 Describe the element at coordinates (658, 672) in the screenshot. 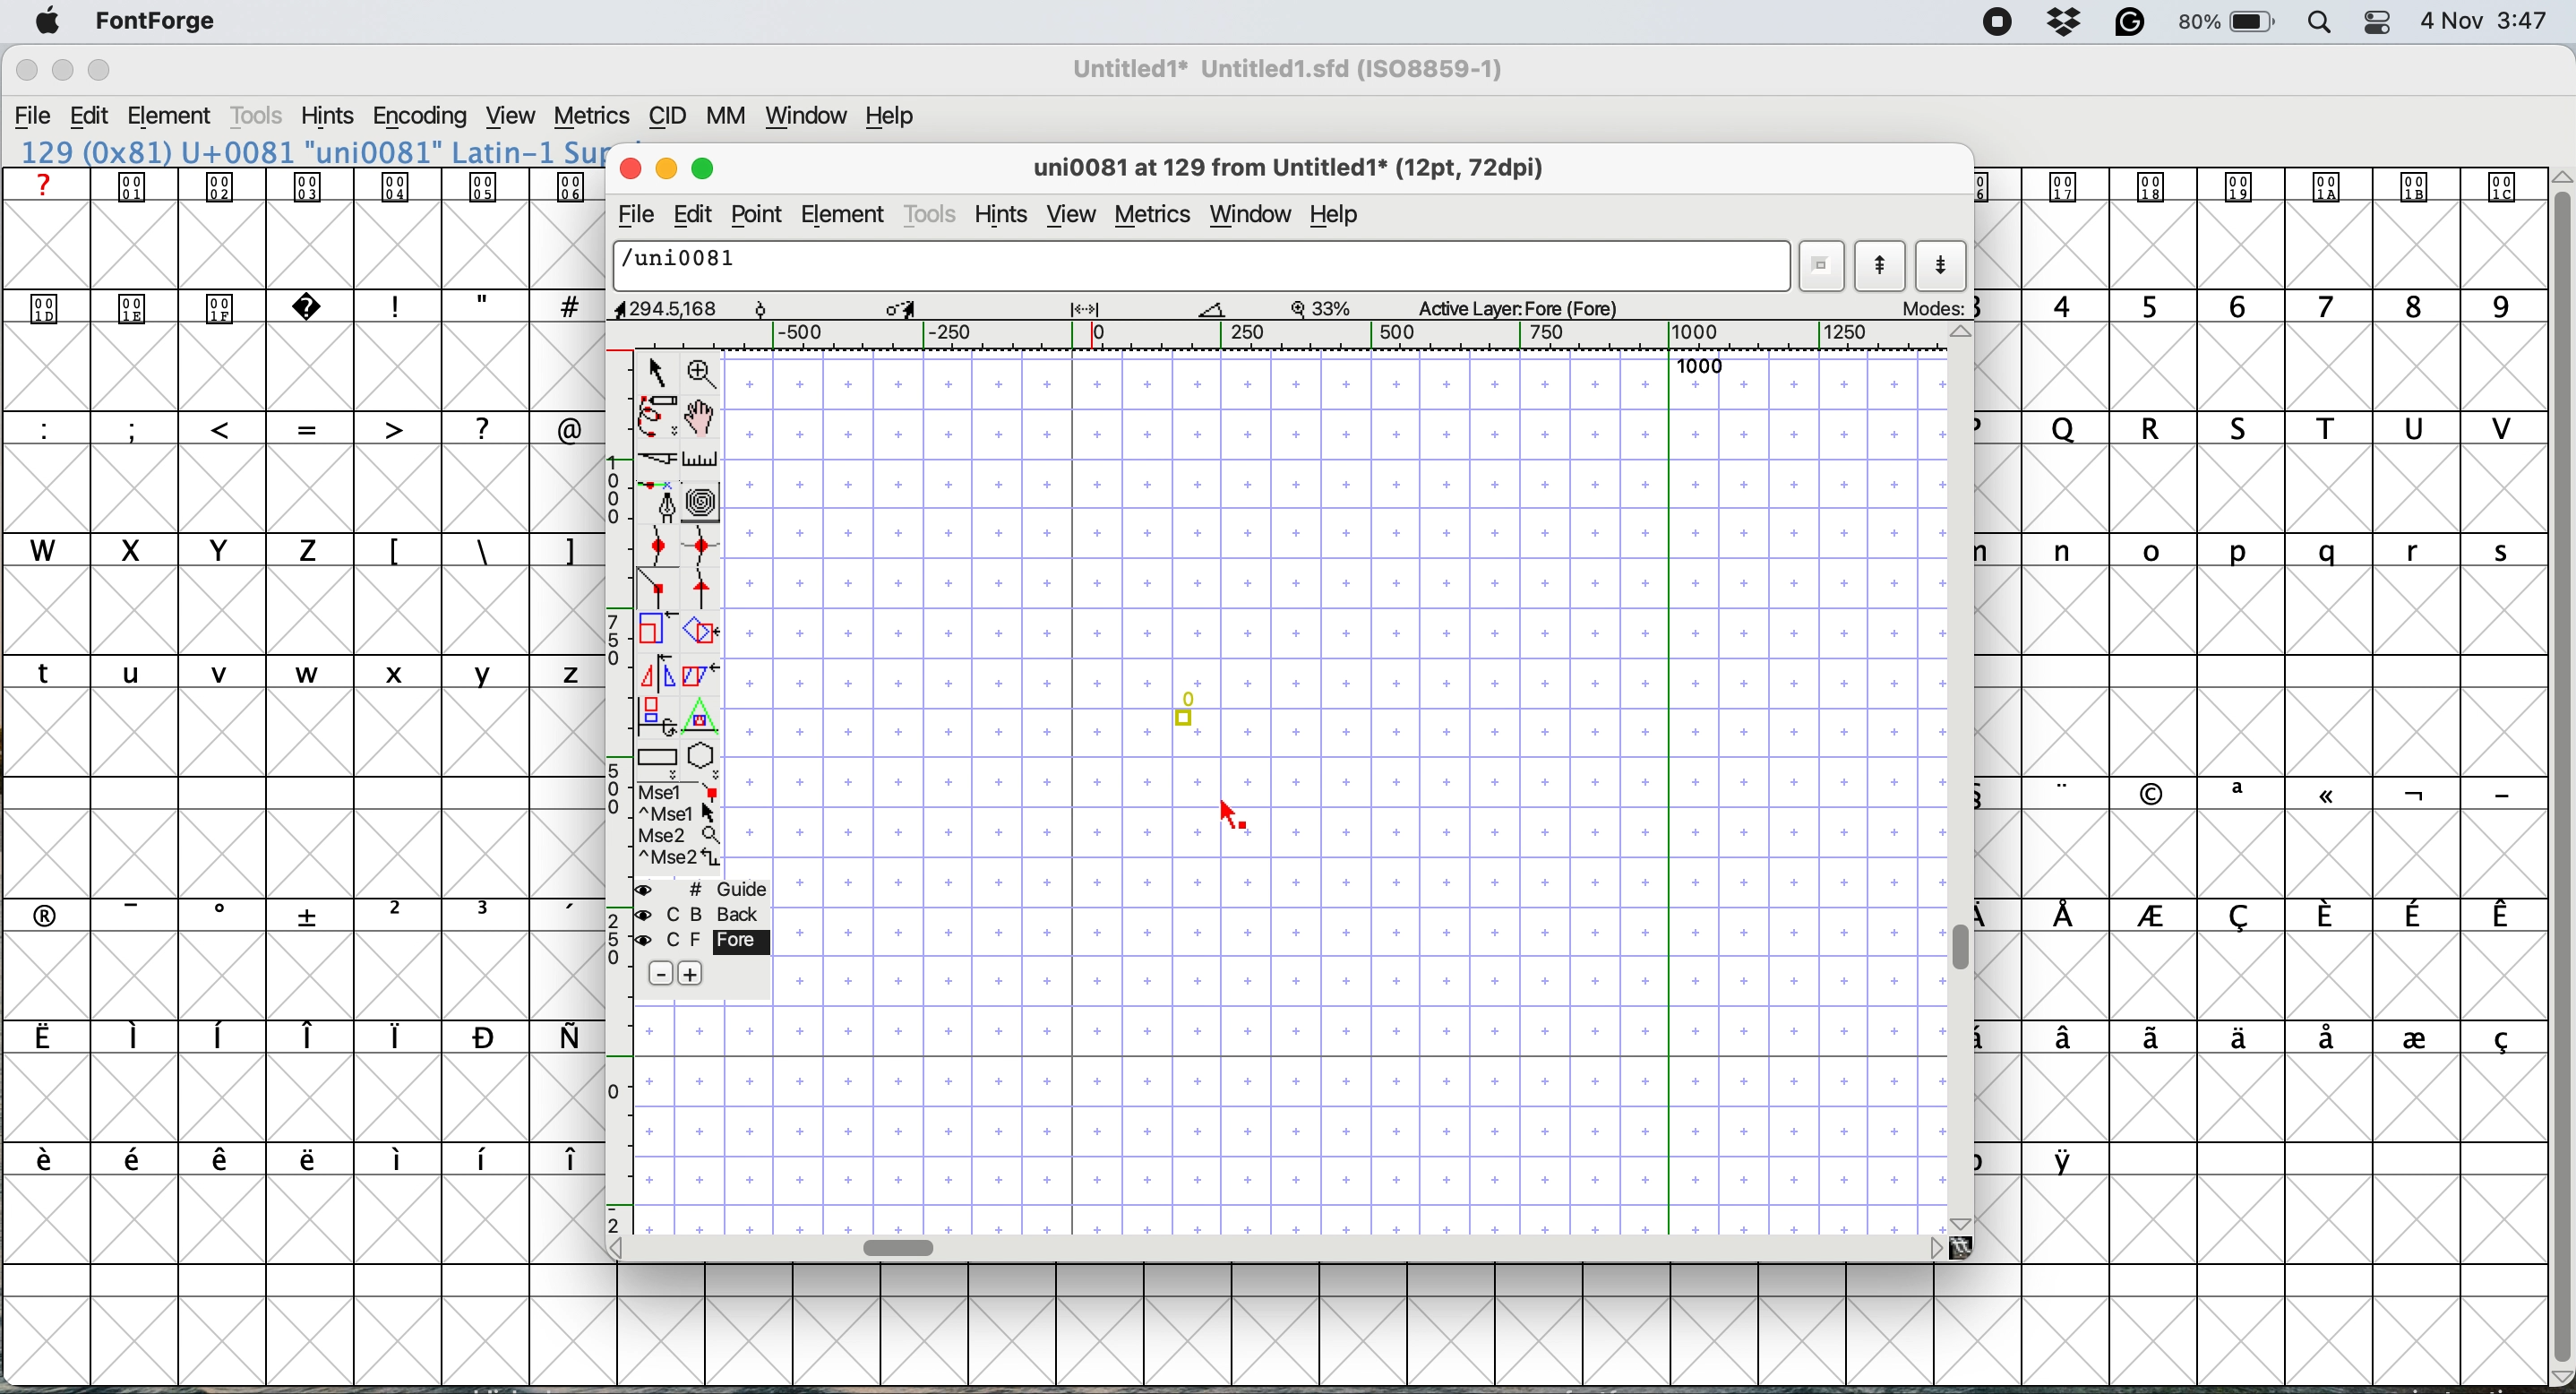

I see `flip the selection` at that location.